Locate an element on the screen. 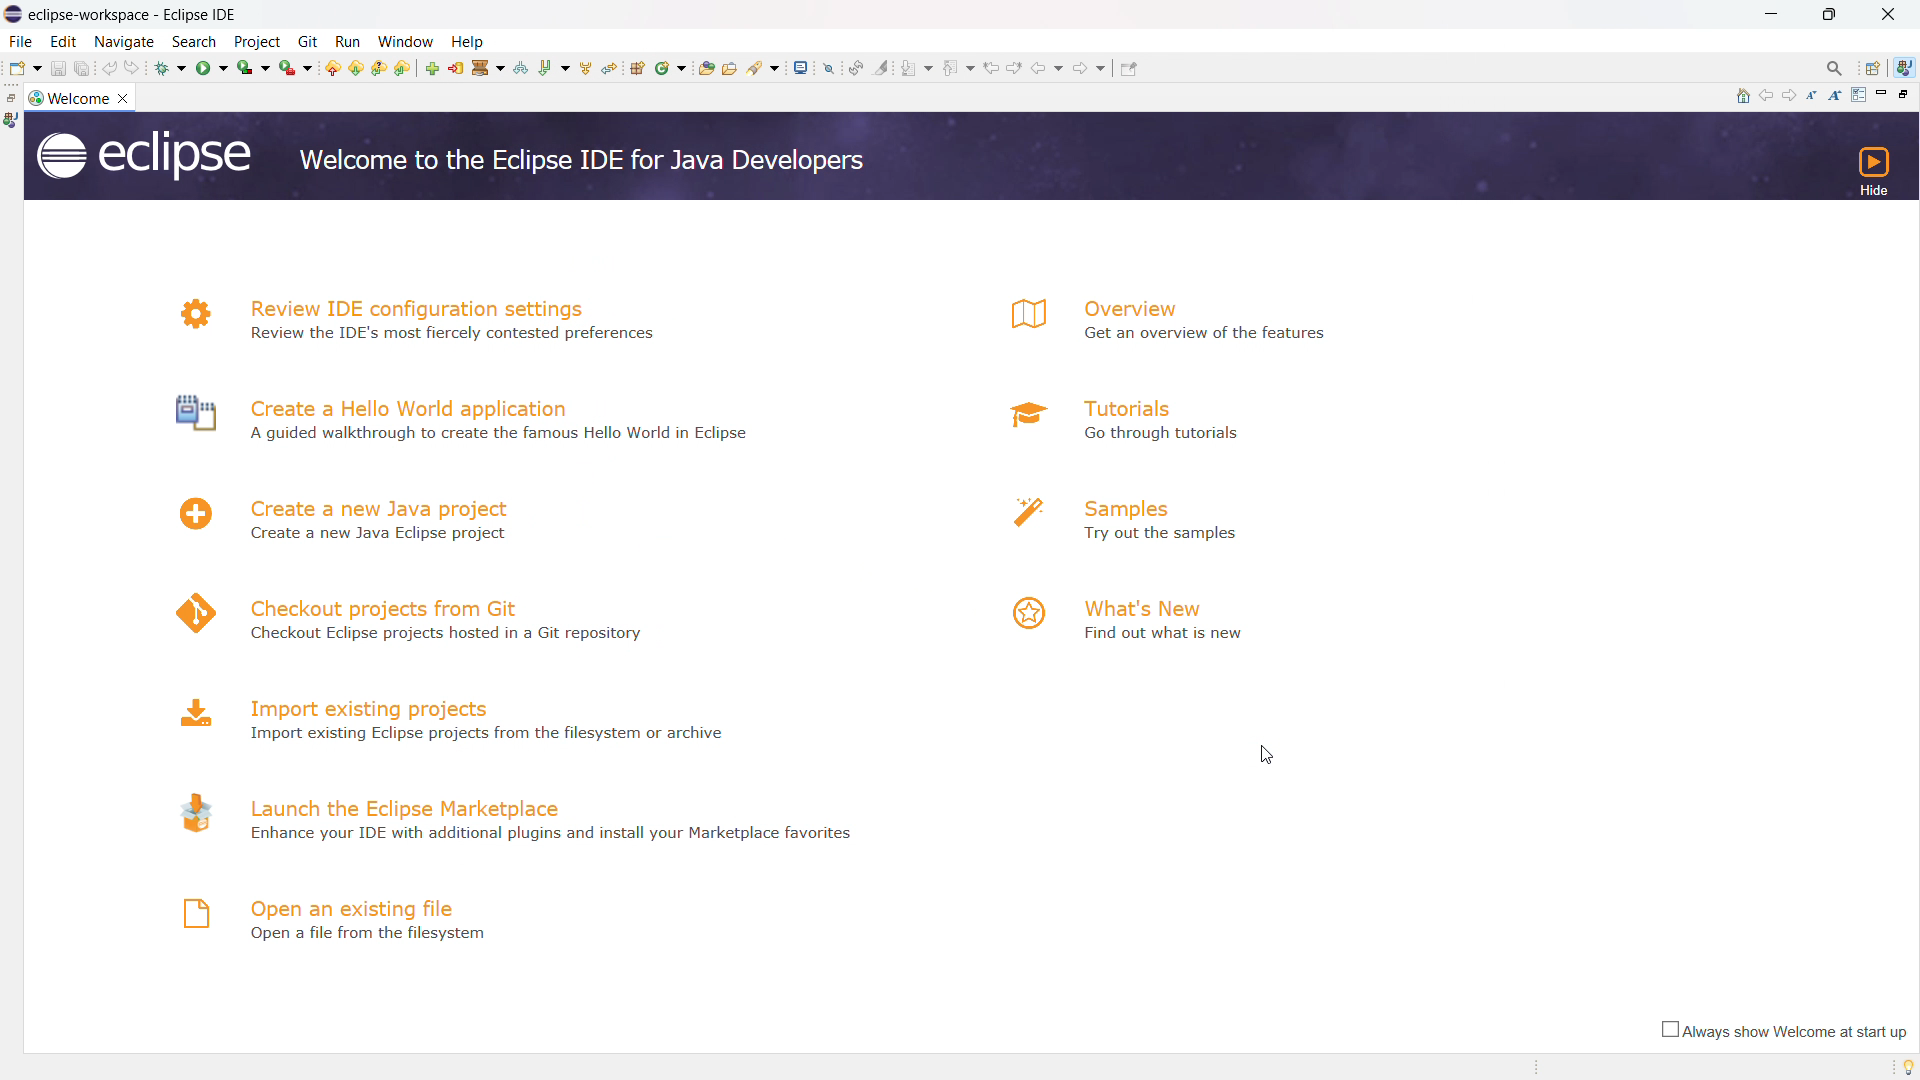 The width and height of the screenshot is (1920, 1080). navigate to previous topic is located at coordinates (1766, 96).